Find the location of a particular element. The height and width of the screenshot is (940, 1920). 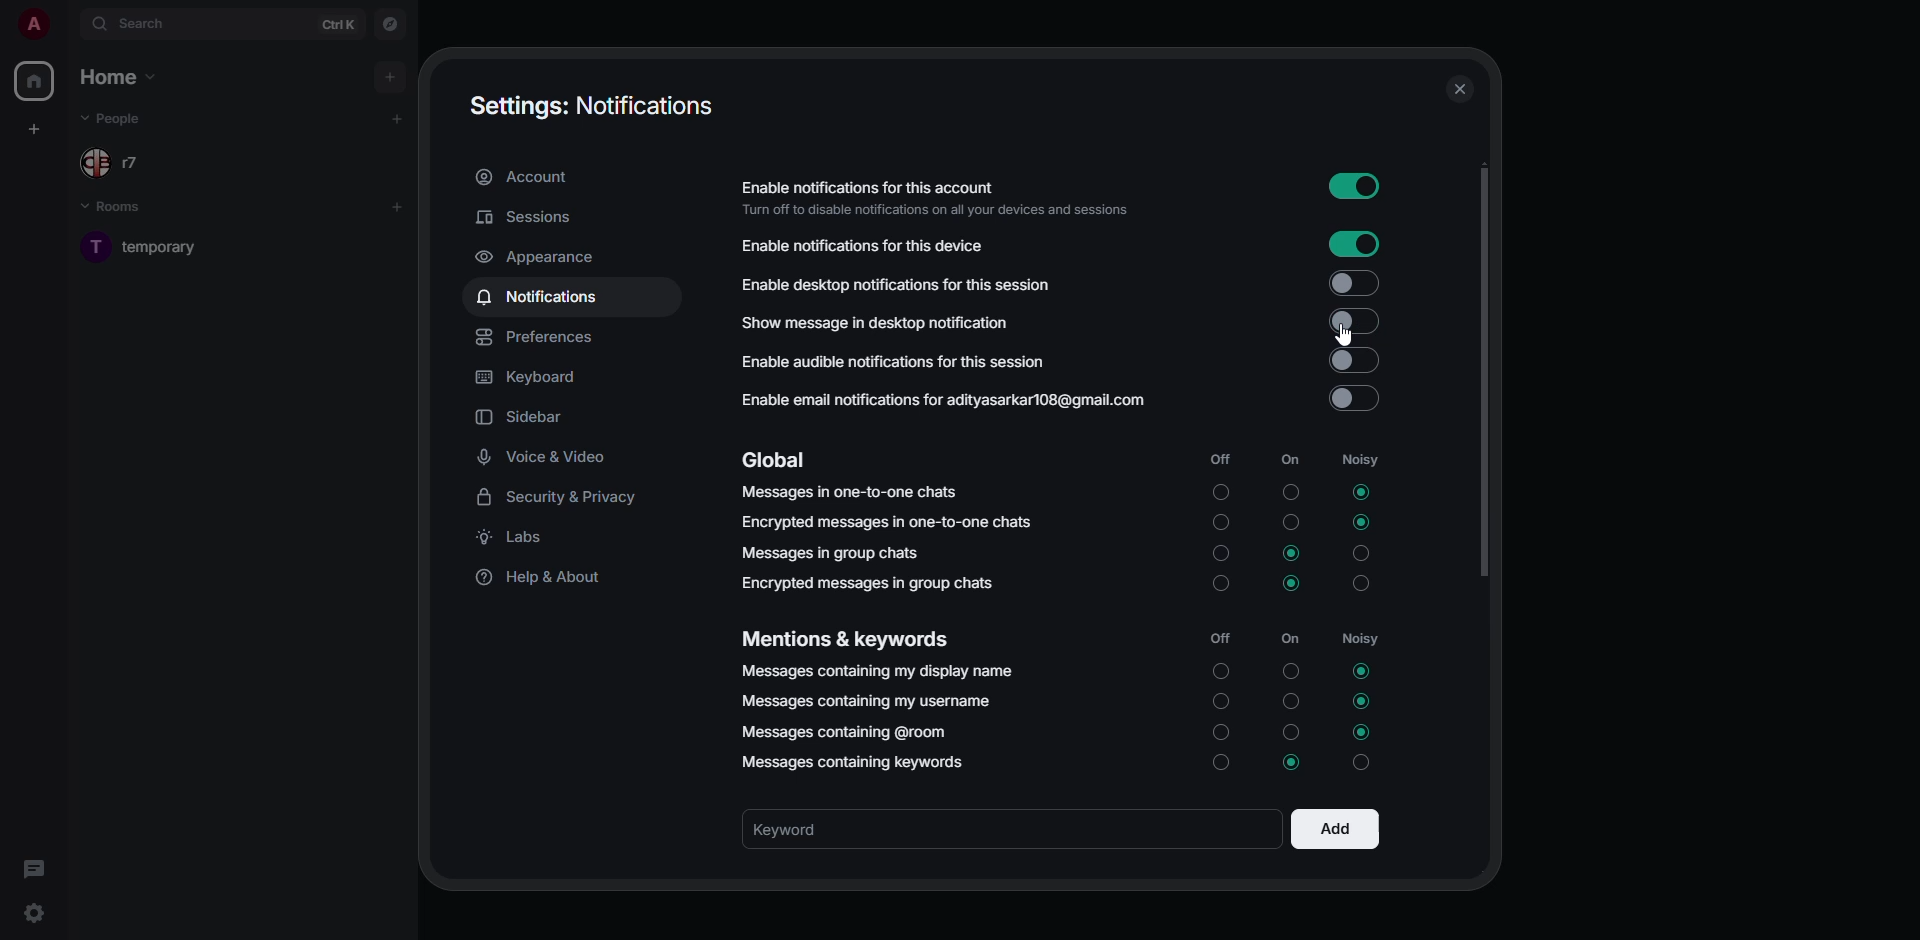

add is located at coordinates (394, 118).